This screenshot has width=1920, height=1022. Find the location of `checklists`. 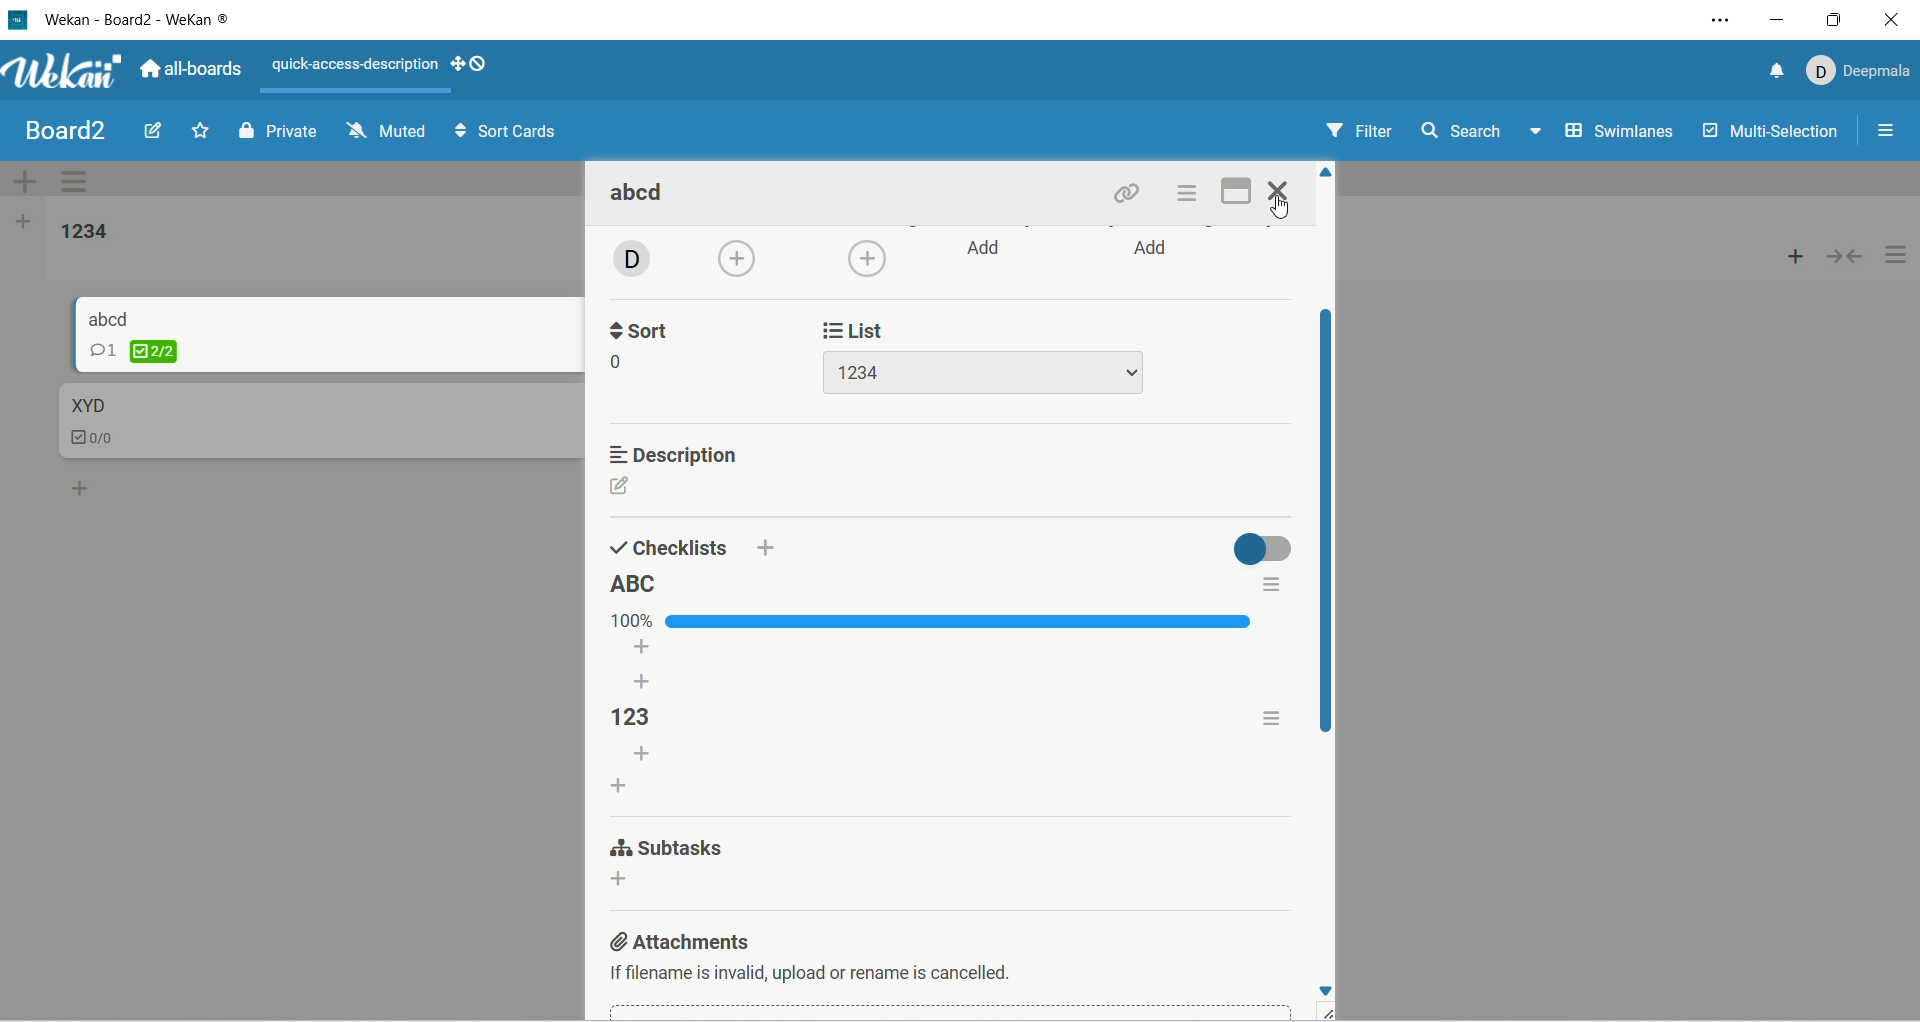

checklists is located at coordinates (669, 546).